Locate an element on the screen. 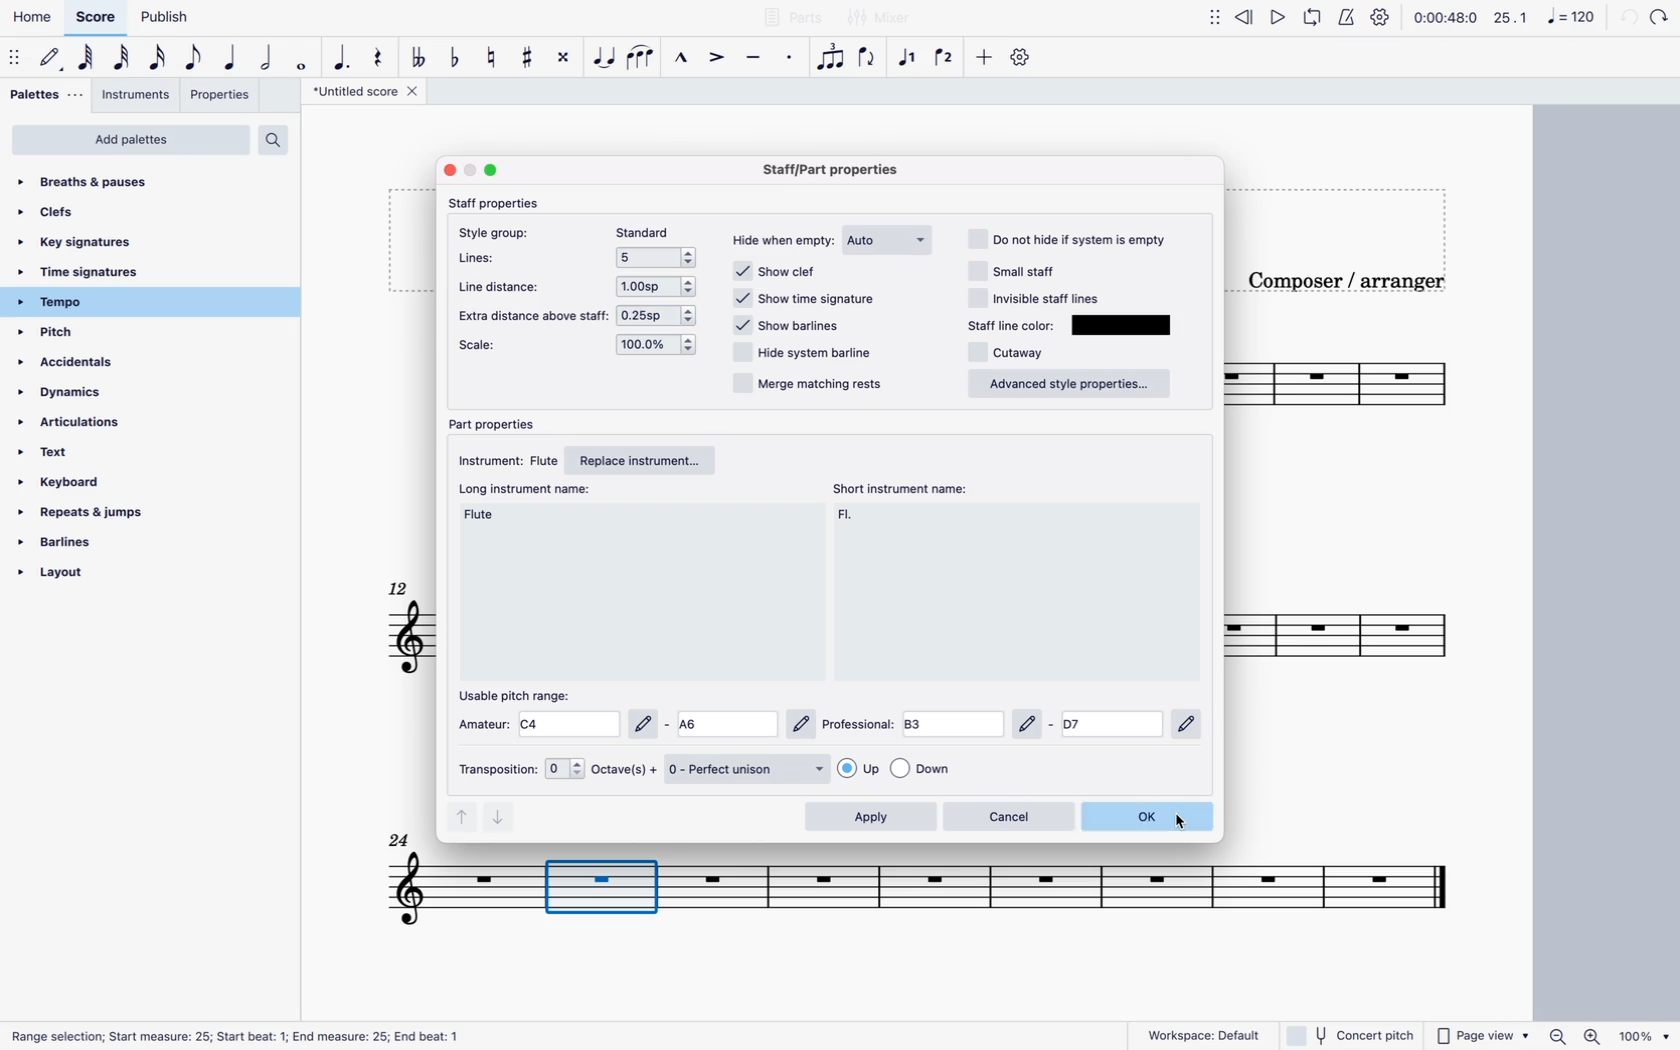 Image resolution: width=1680 pixels, height=1050 pixels. toggle natural is located at coordinates (494, 58).